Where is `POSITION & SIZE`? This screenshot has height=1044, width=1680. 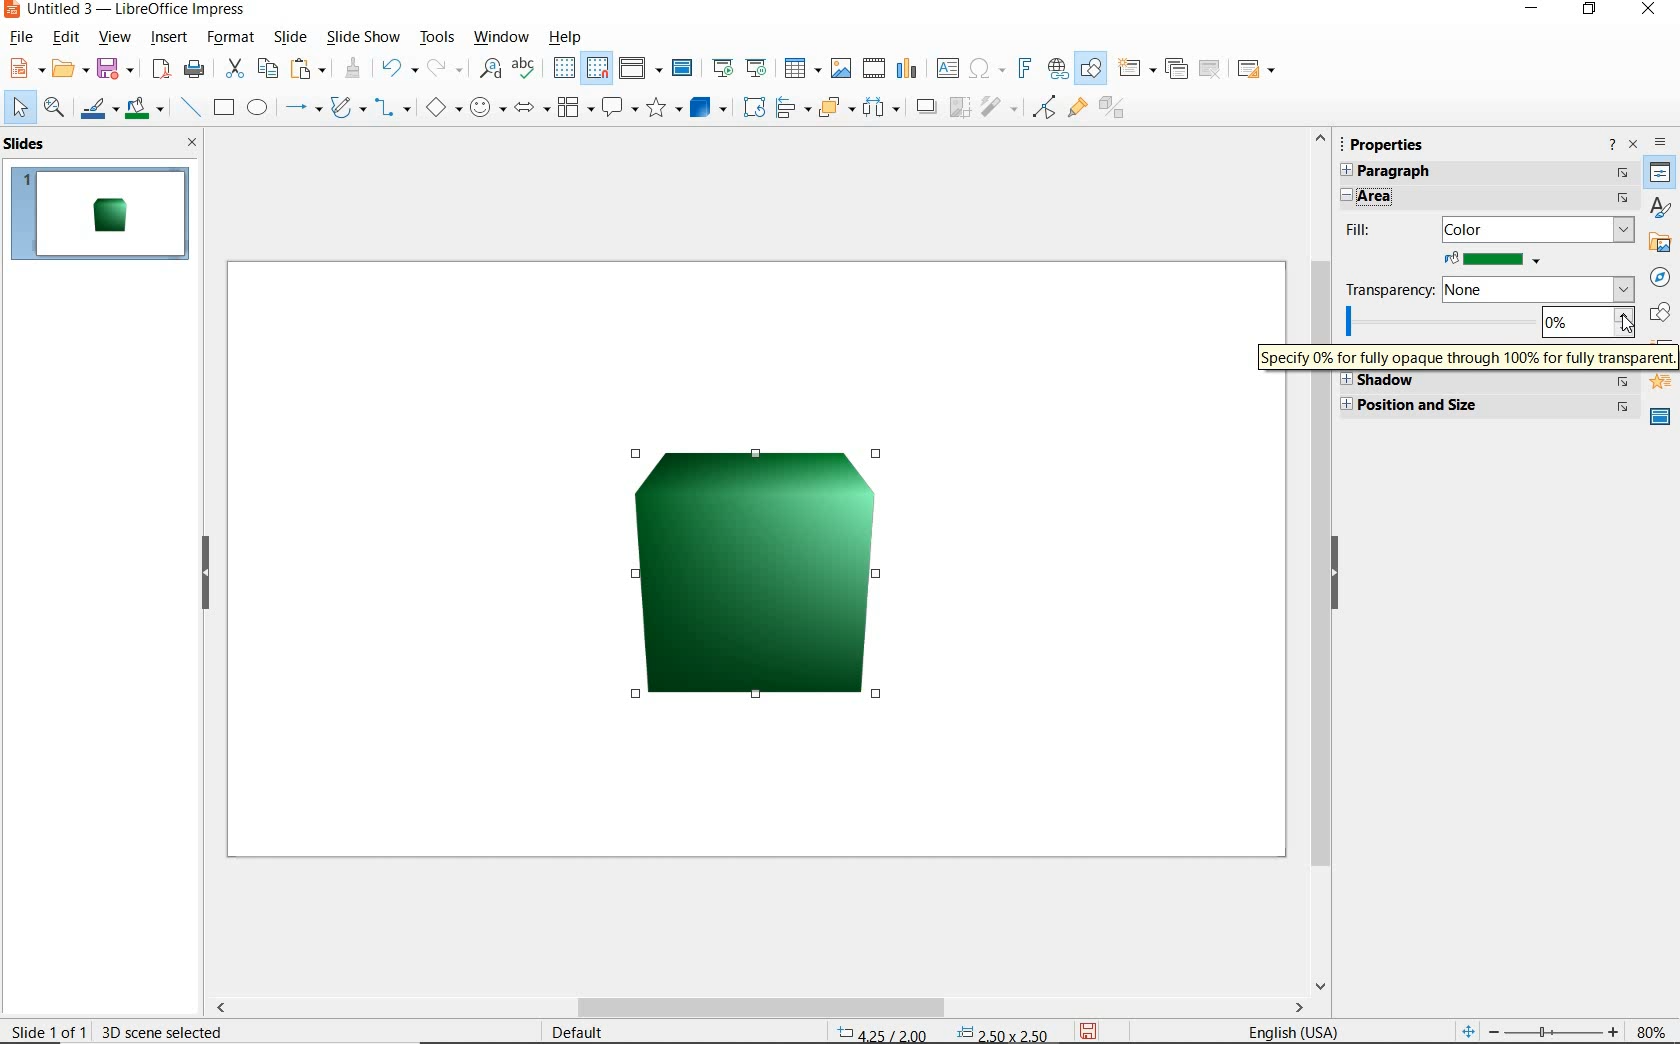
POSITION & SIZE is located at coordinates (1491, 405).